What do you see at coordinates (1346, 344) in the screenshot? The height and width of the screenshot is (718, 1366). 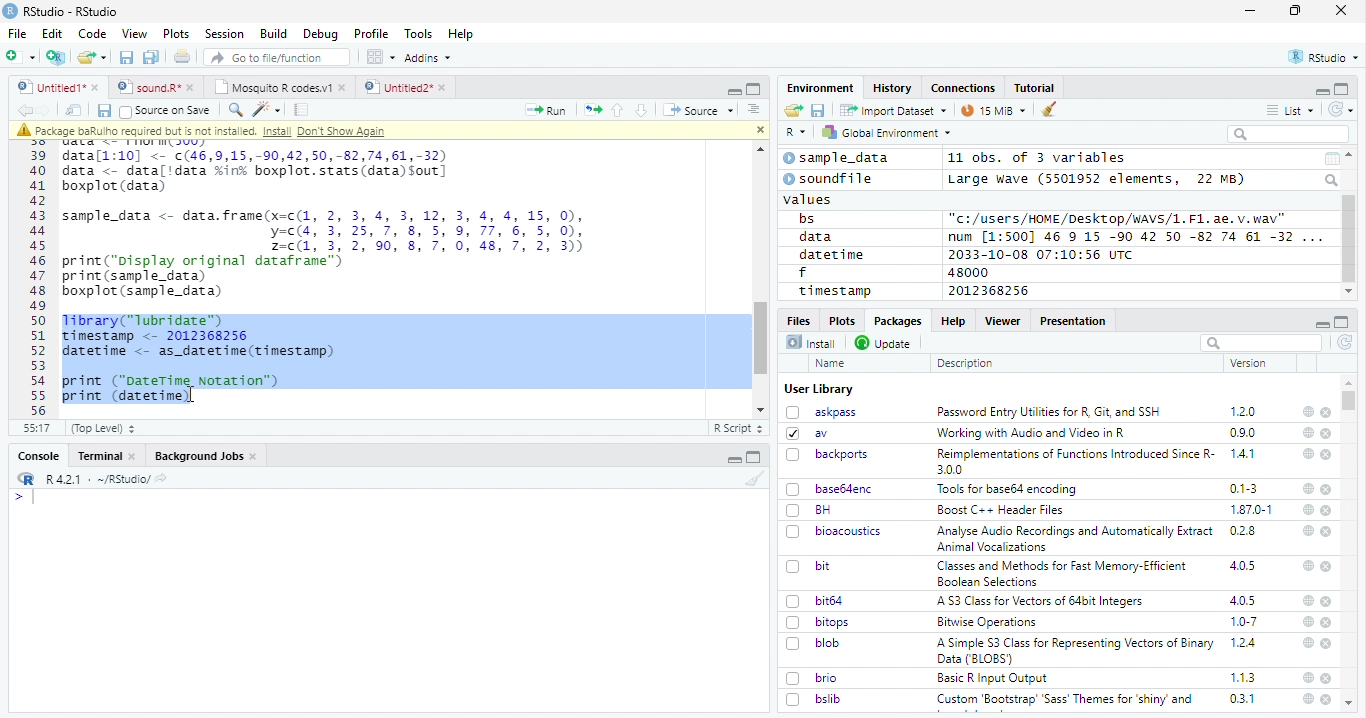 I see `Refresh` at bounding box center [1346, 344].